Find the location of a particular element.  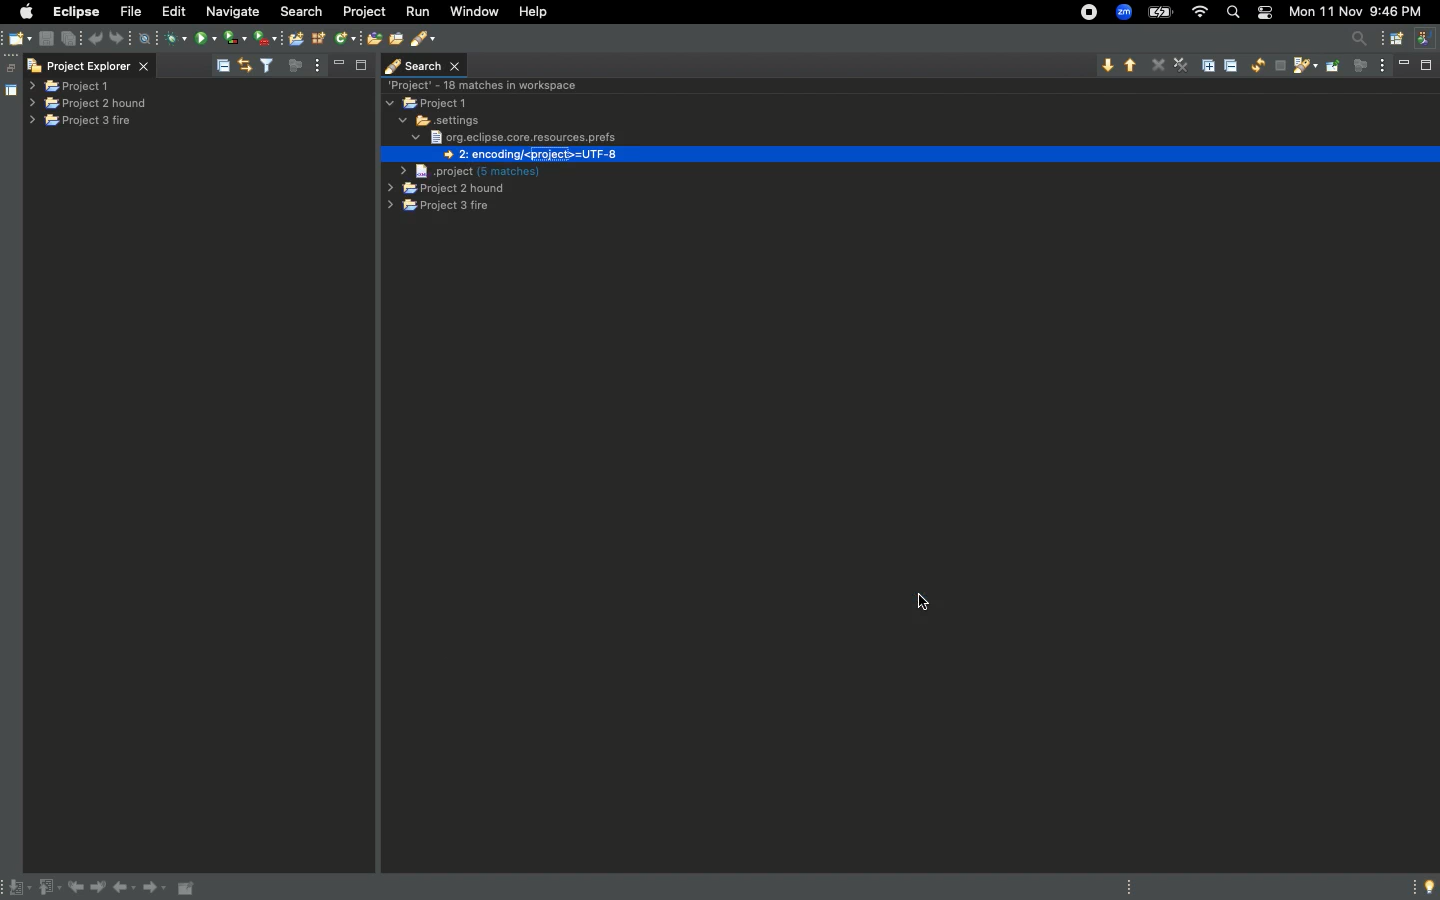

minimise is located at coordinates (1406, 67).